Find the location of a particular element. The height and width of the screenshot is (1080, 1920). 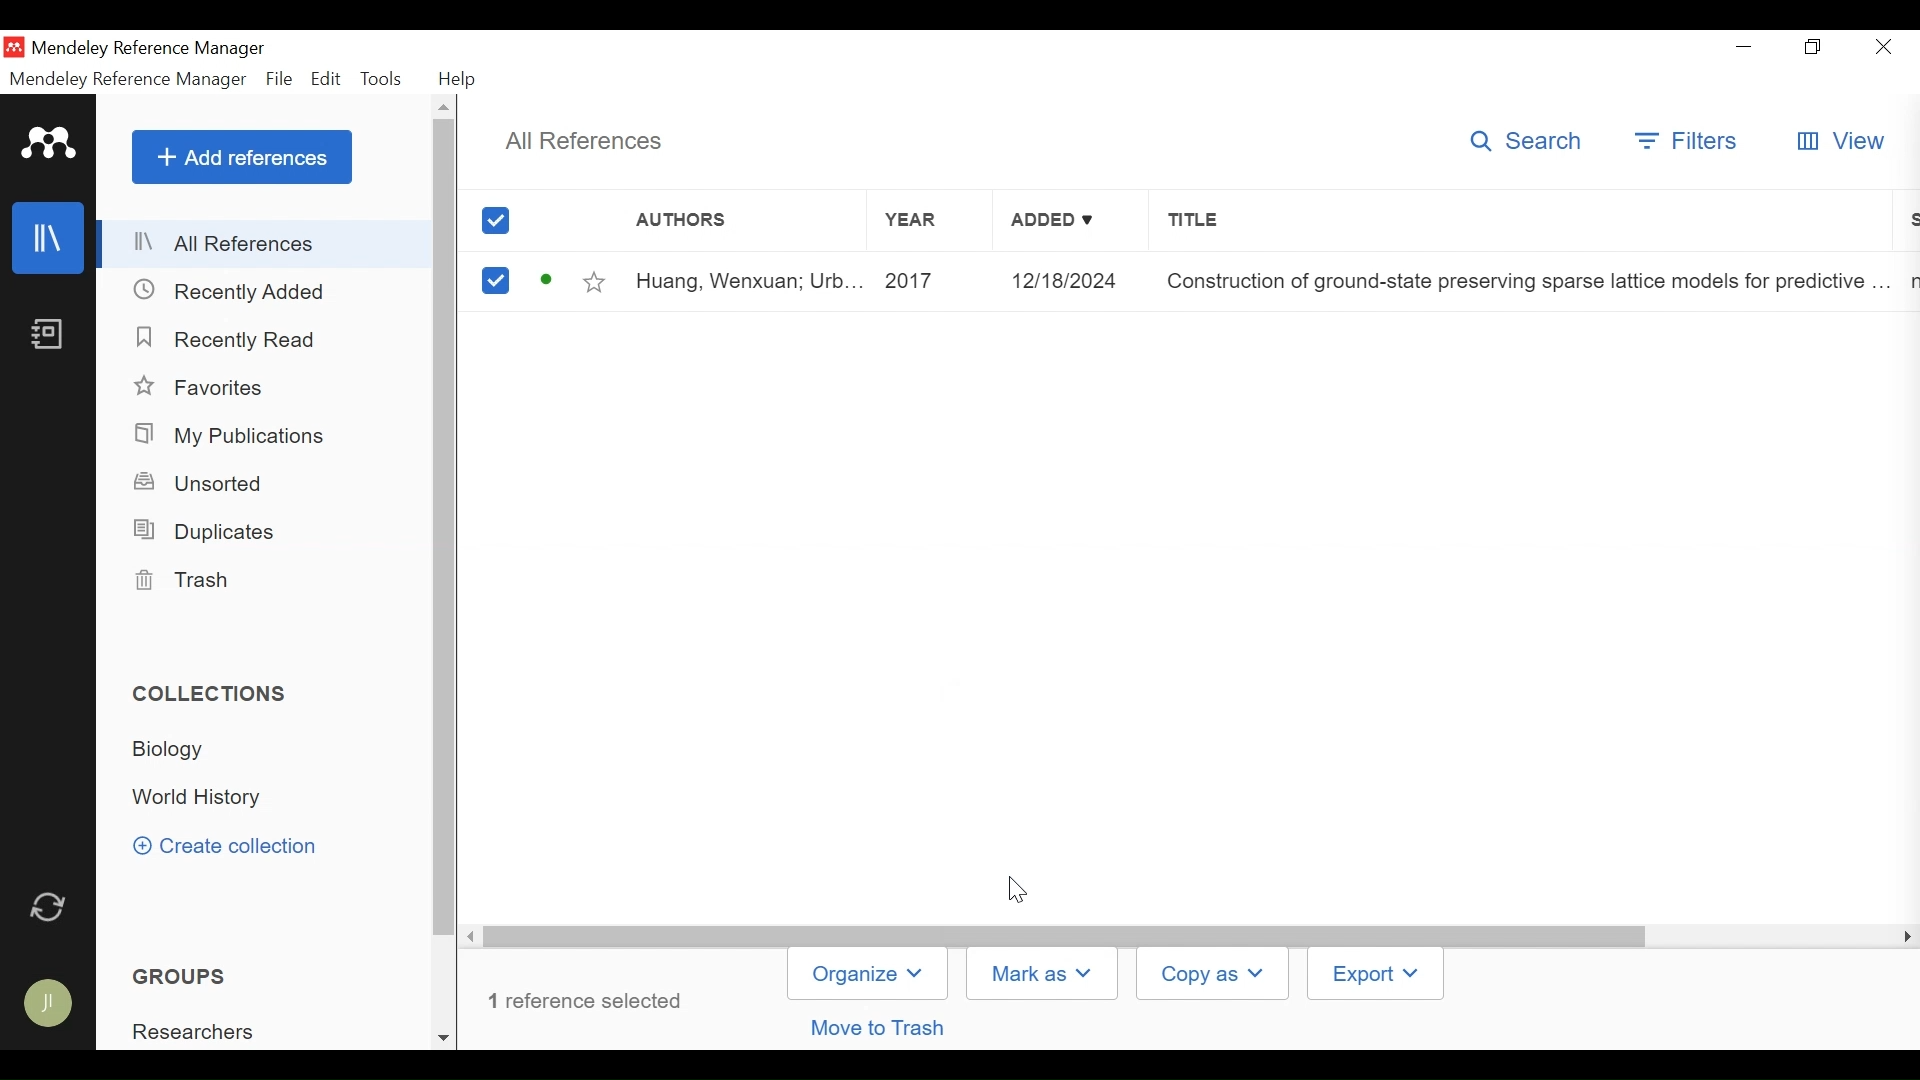

Title is located at coordinates (1527, 224).